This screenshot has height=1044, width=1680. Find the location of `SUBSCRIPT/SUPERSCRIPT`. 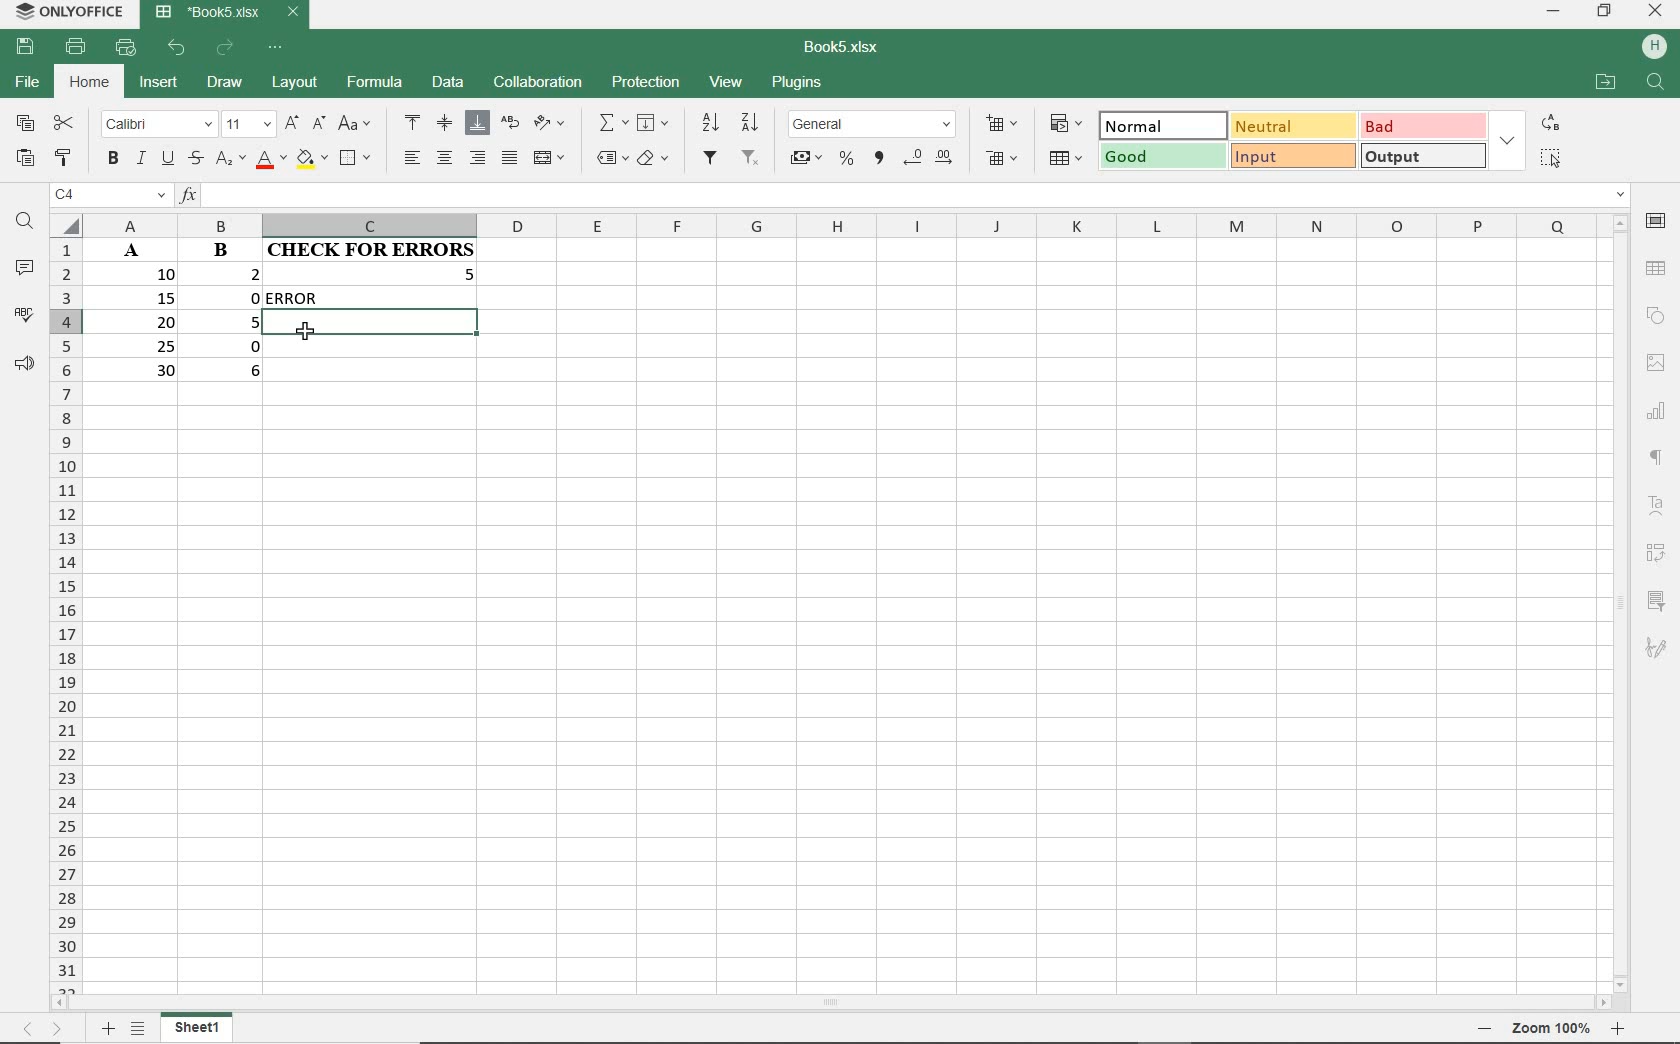

SUBSCRIPT/SUPERSCRIPT is located at coordinates (227, 162).